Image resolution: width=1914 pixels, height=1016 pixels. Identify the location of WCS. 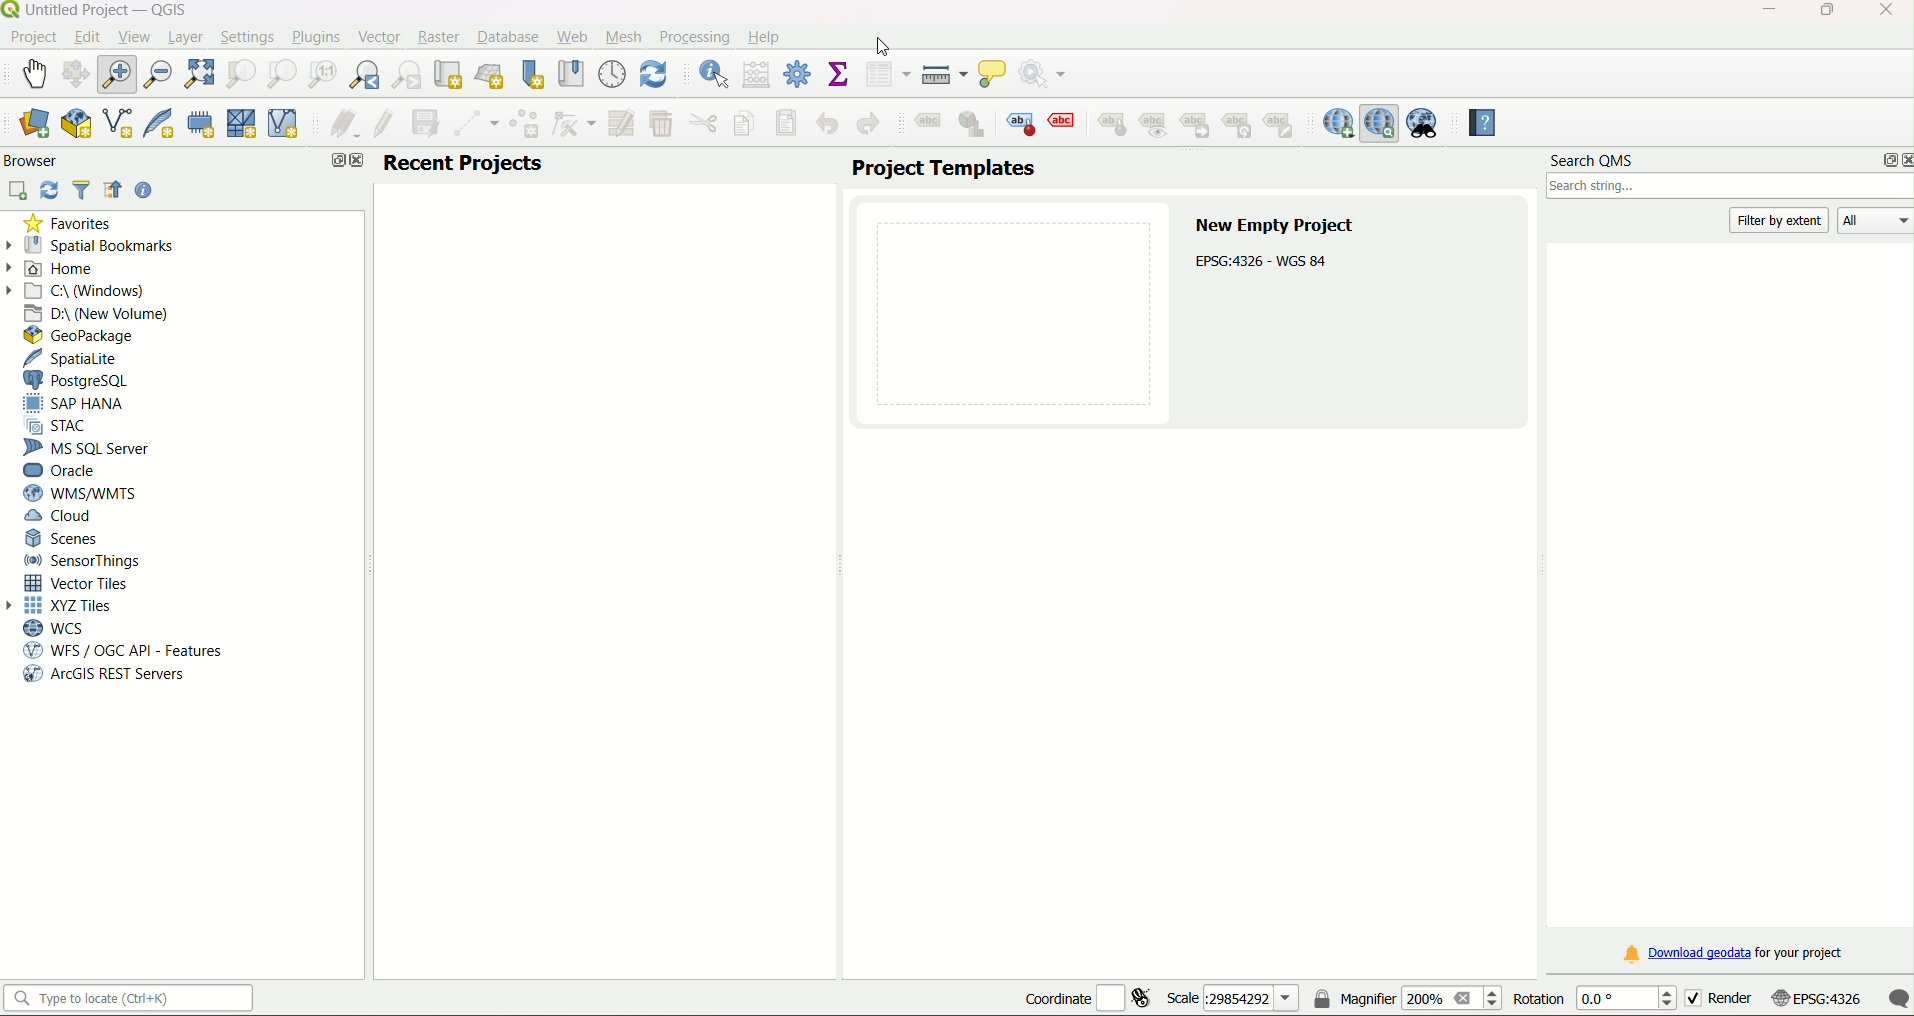
(53, 628).